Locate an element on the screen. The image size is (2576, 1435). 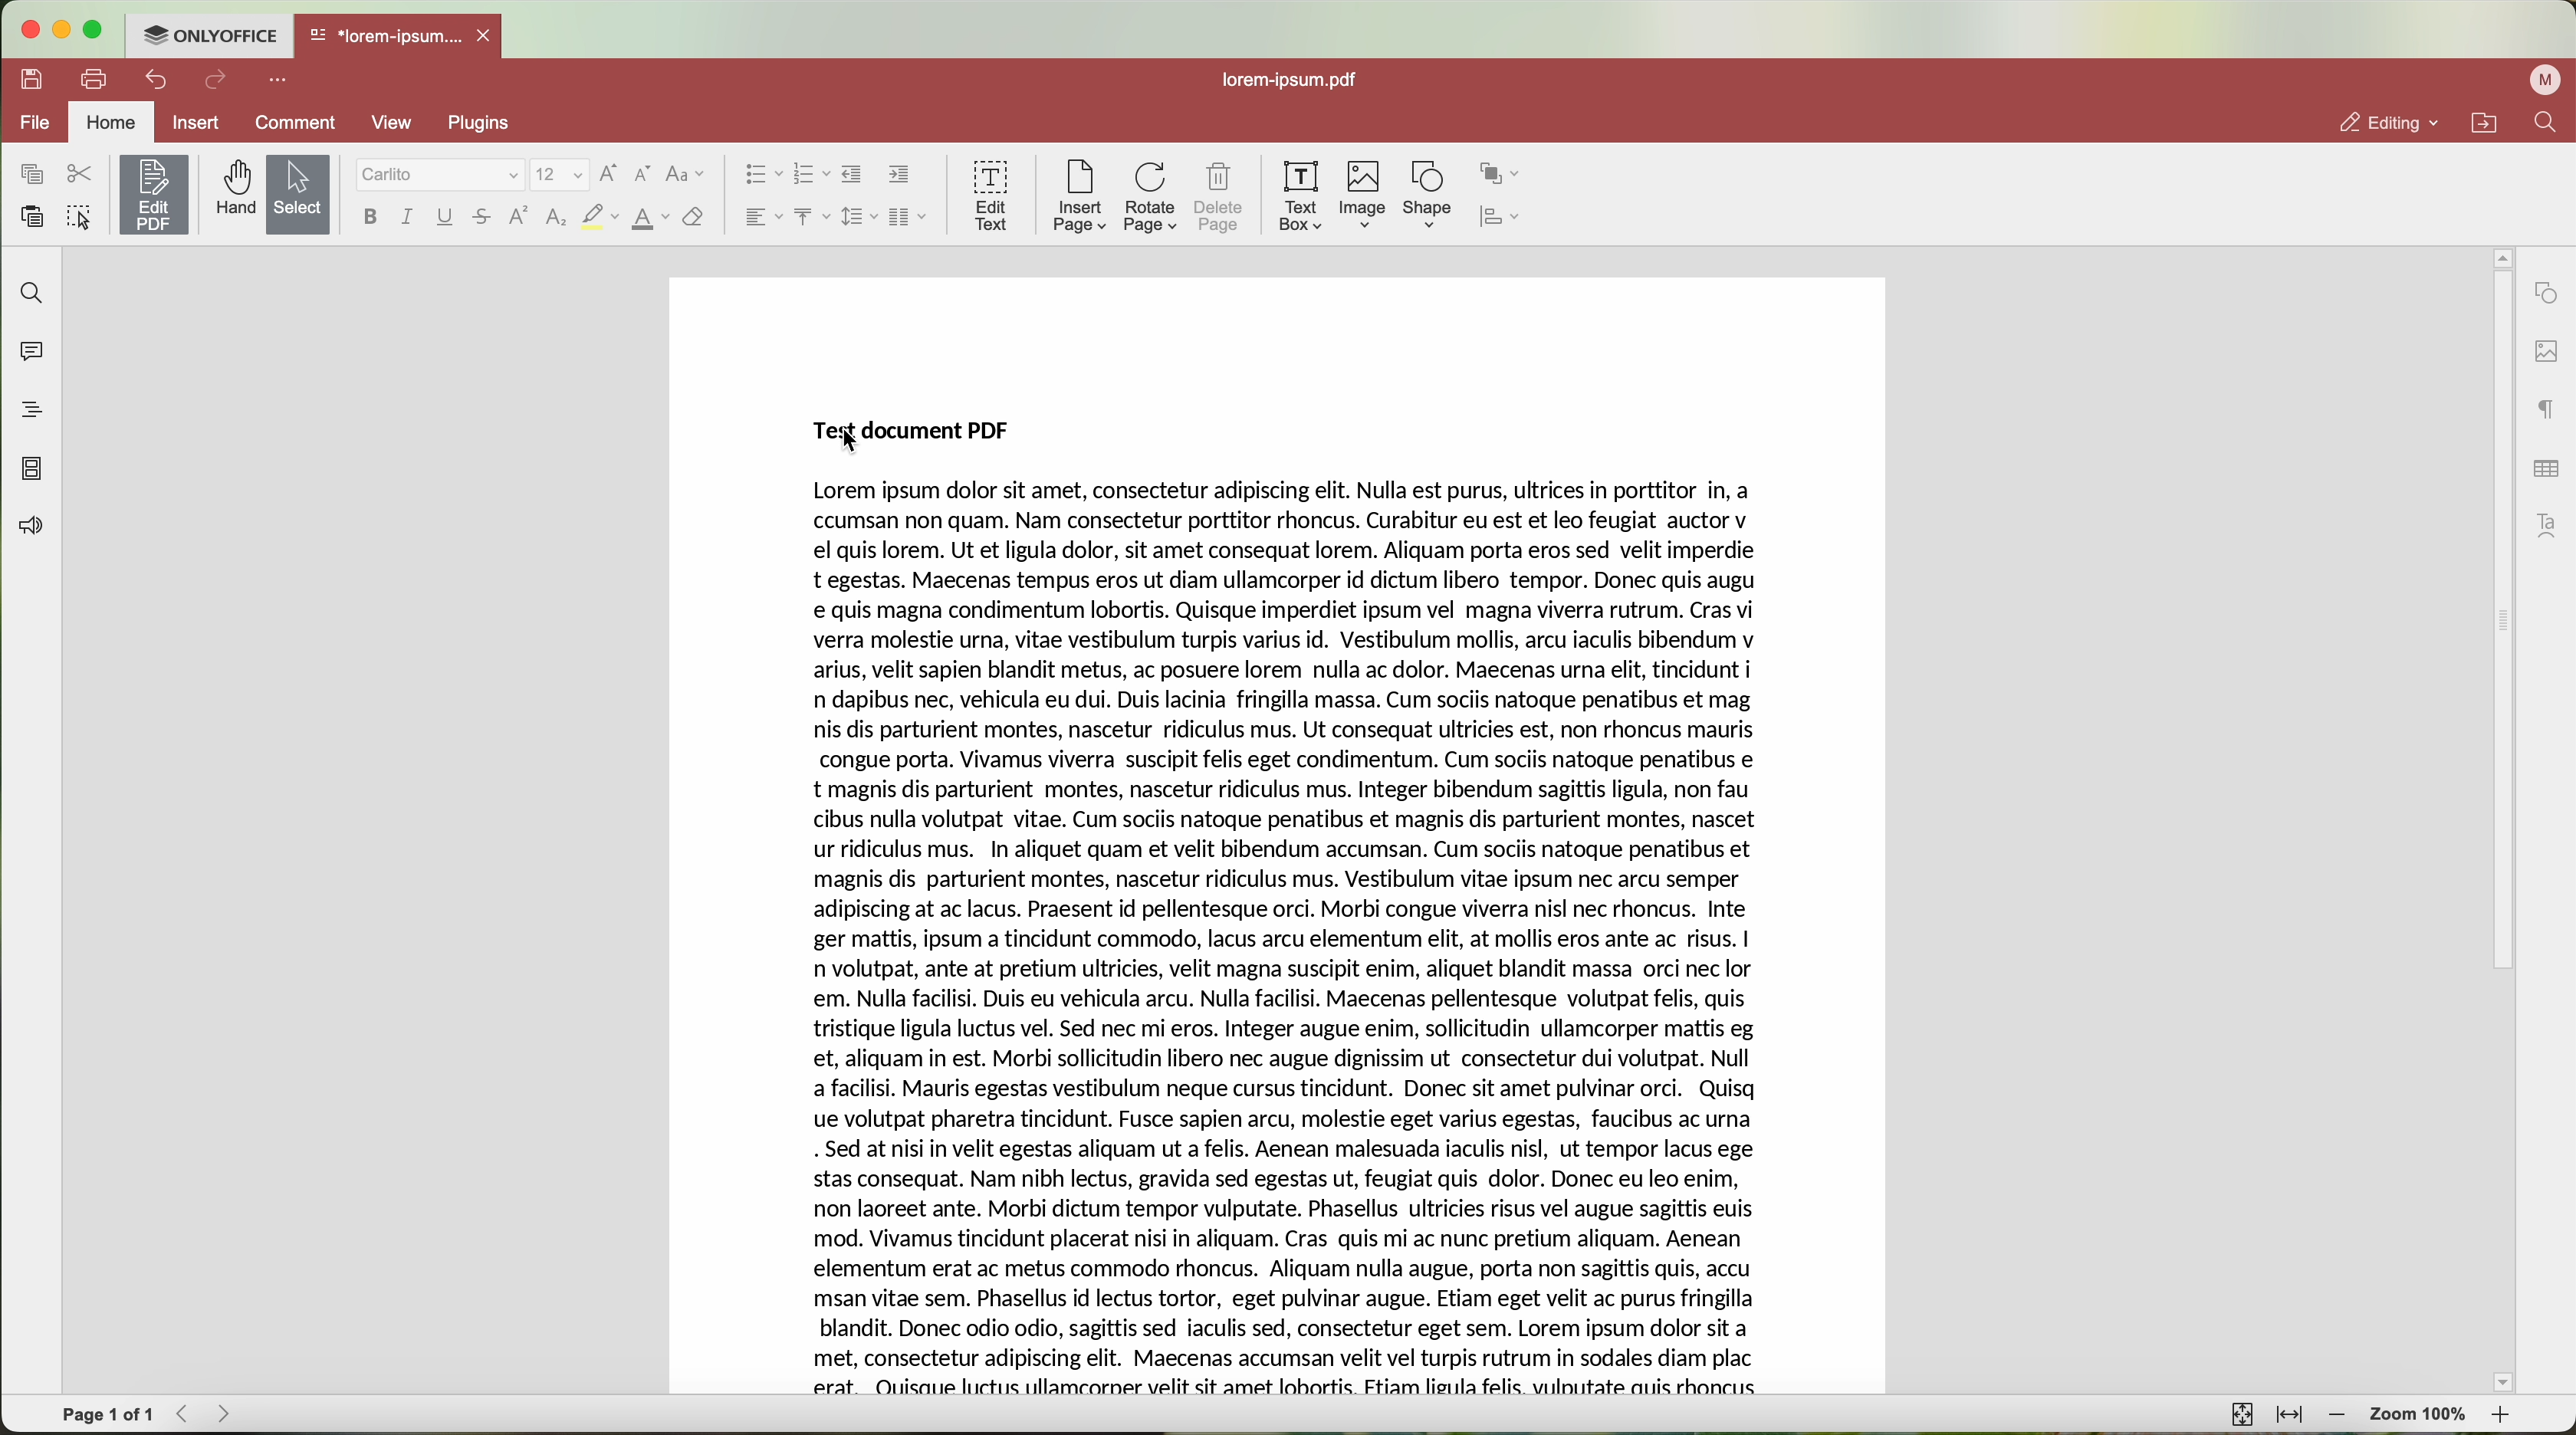
text art settings is located at coordinates (2547, 525).